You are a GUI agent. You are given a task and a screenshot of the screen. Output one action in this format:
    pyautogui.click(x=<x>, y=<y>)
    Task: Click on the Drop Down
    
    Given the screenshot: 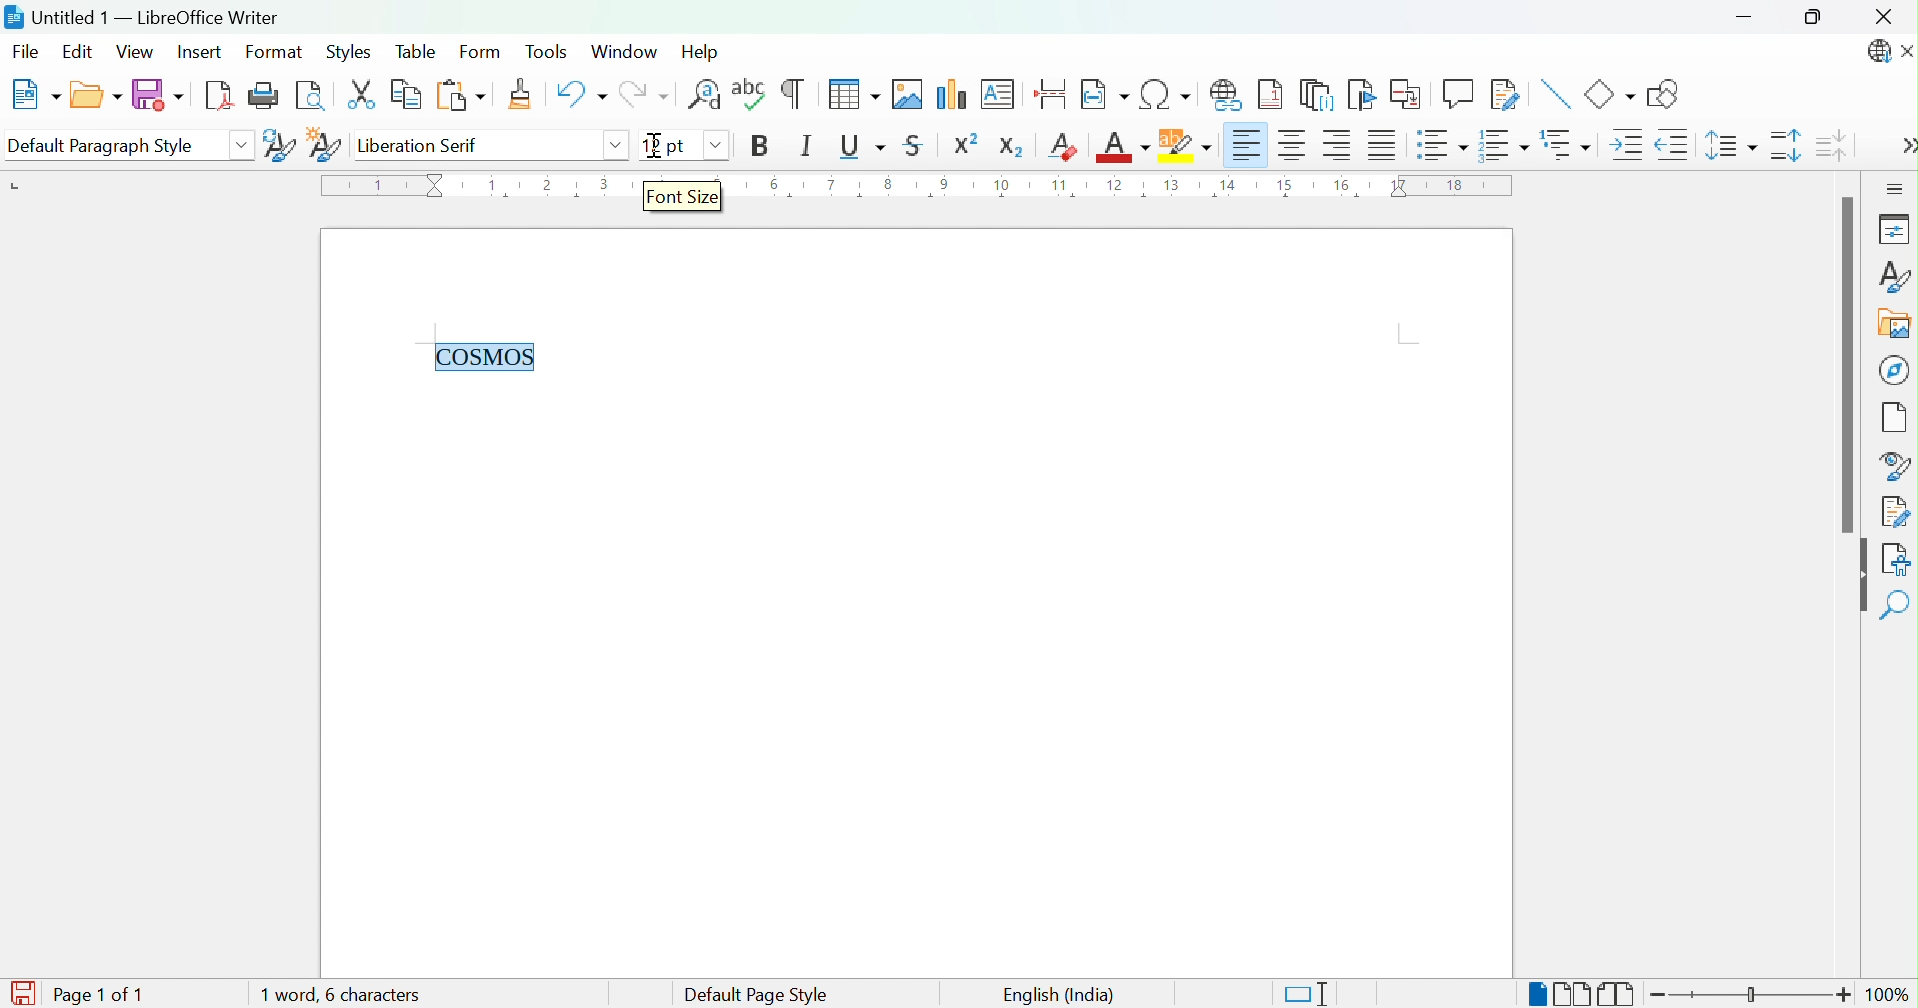 What is the action you would take?
    pyautogui.click(x=242, y=144)
    